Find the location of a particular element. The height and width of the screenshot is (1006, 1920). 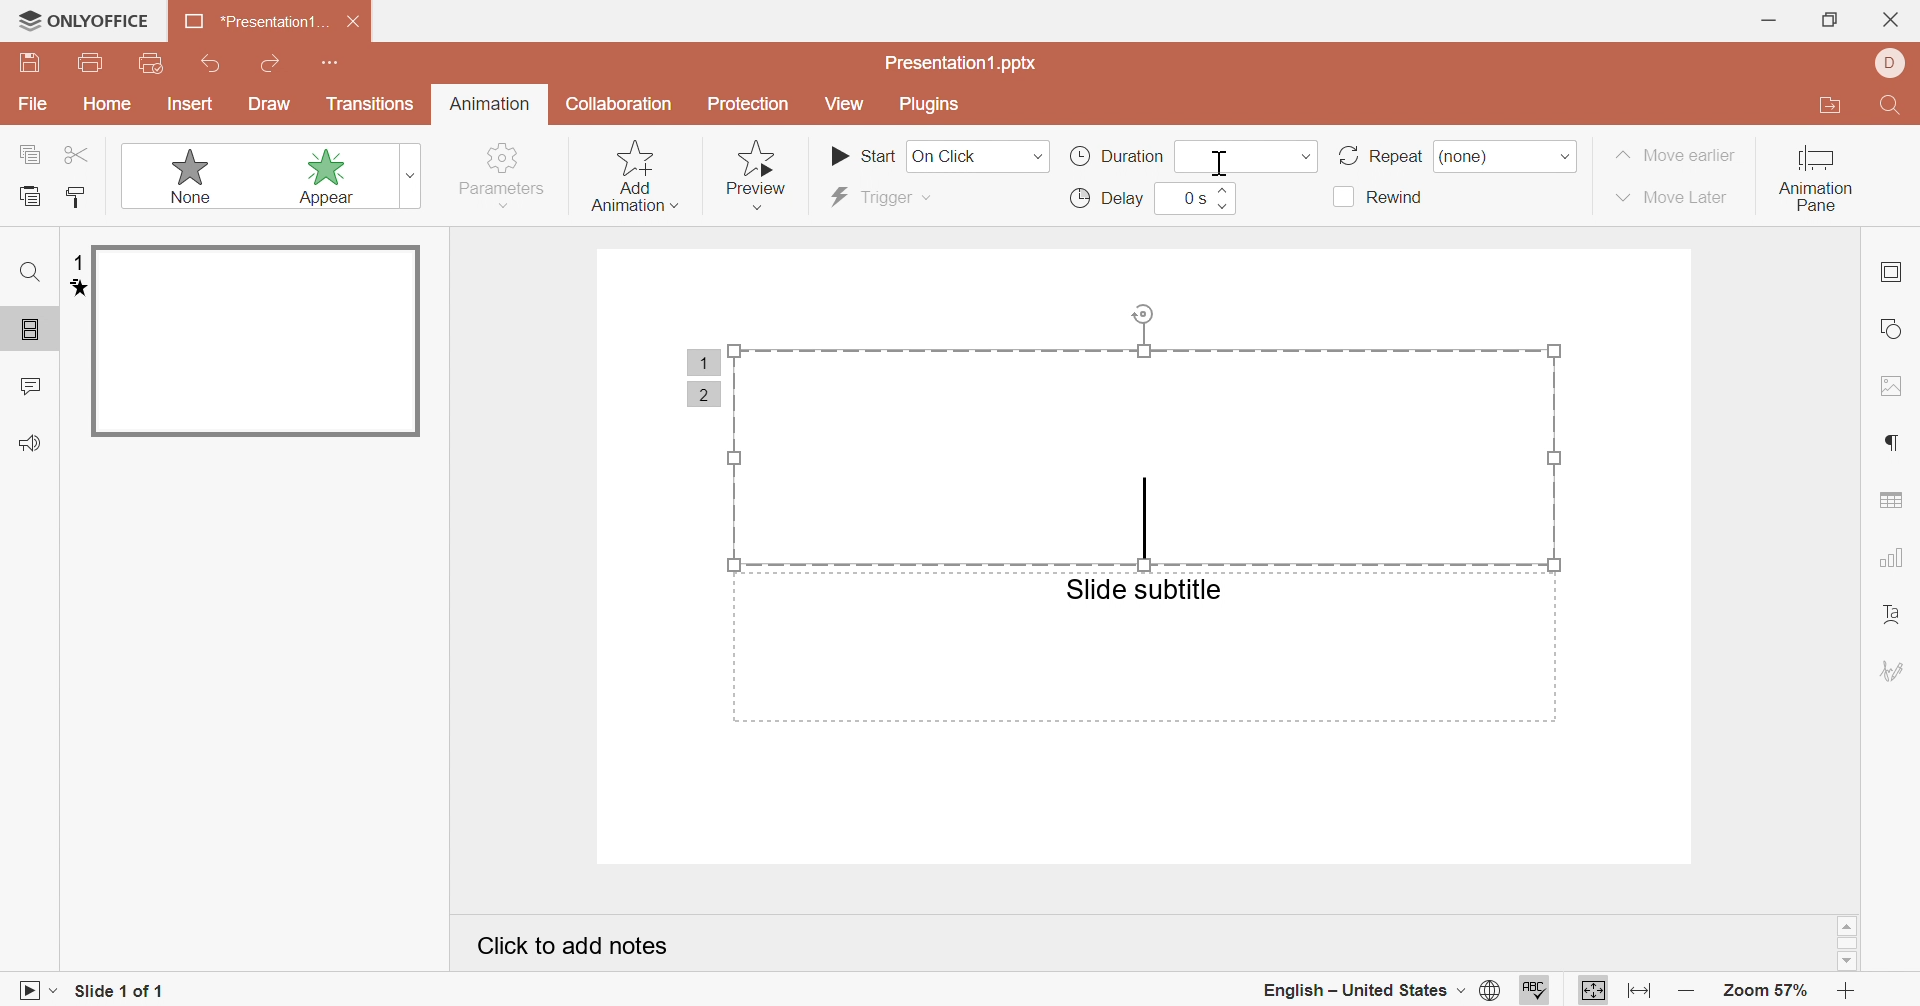

repeat is located at coordinates (1378, 157).